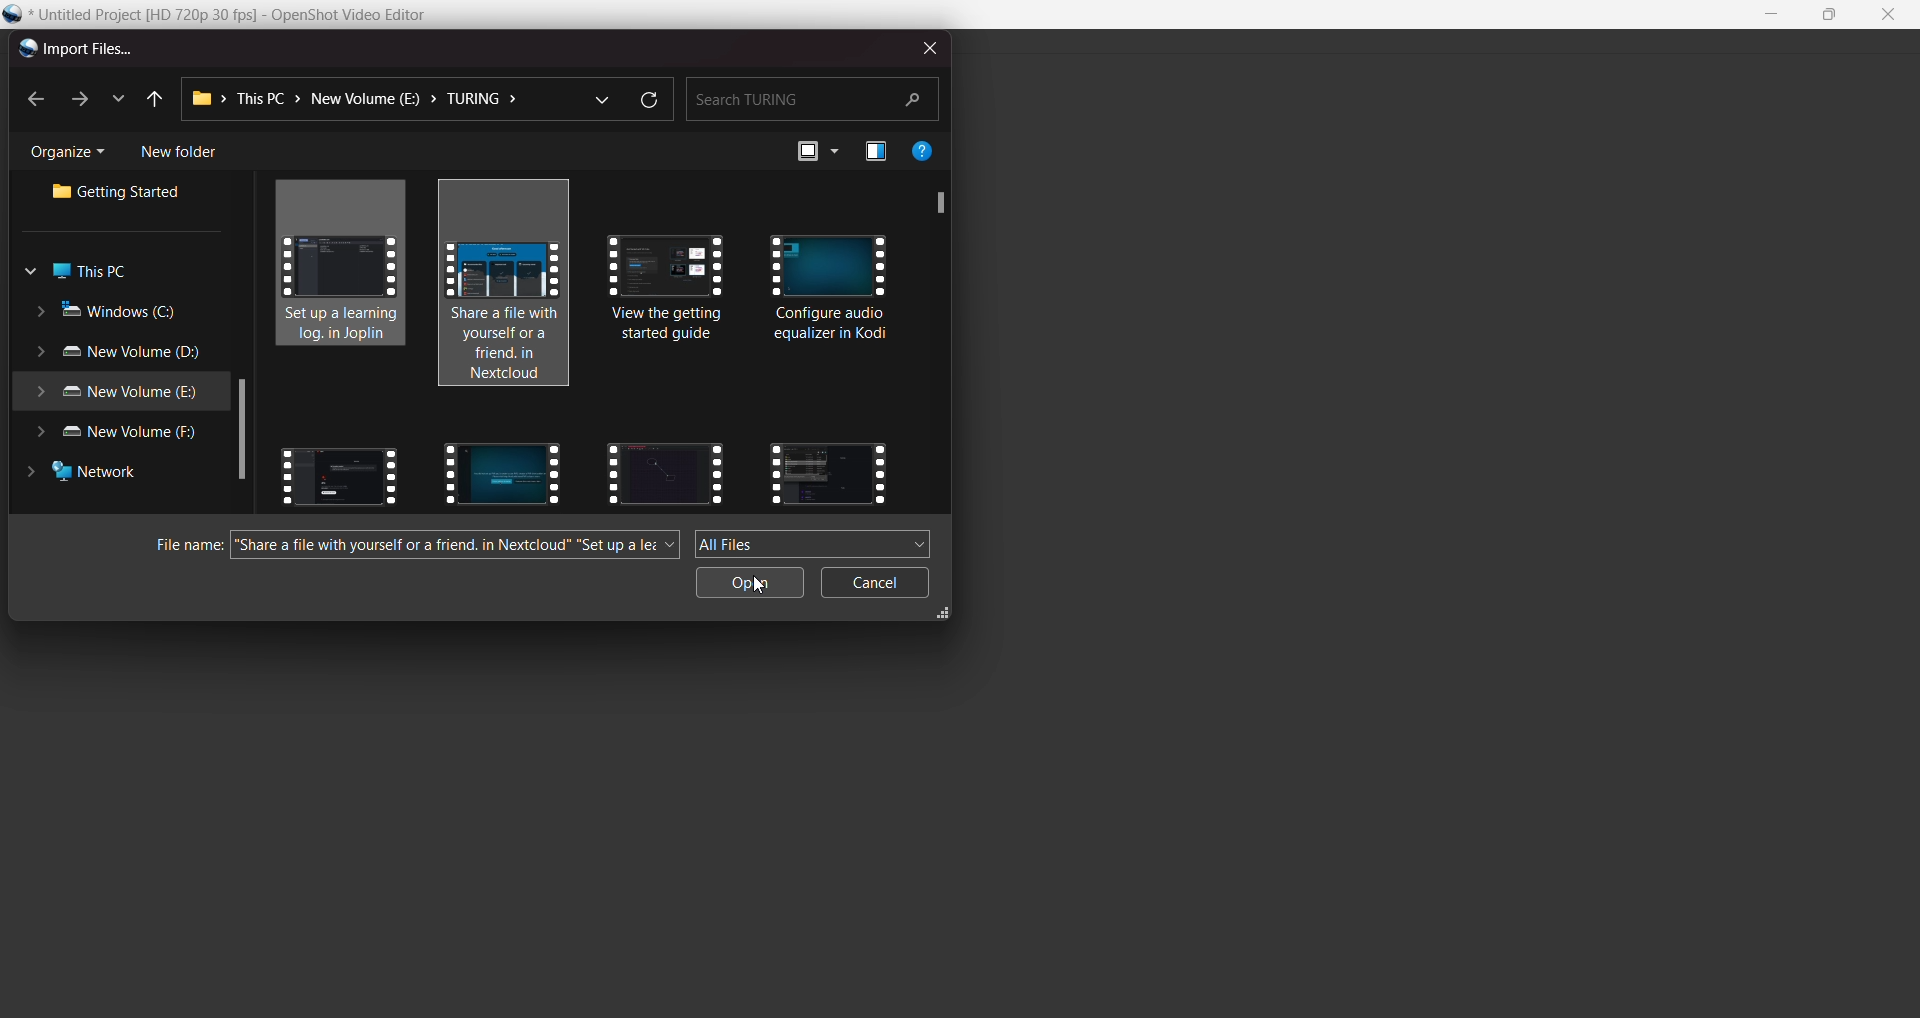 This screenshot has height=1018, width=1920. Describe the element at coordinates (77, 99) in the screenshot. I see `next` at that location.